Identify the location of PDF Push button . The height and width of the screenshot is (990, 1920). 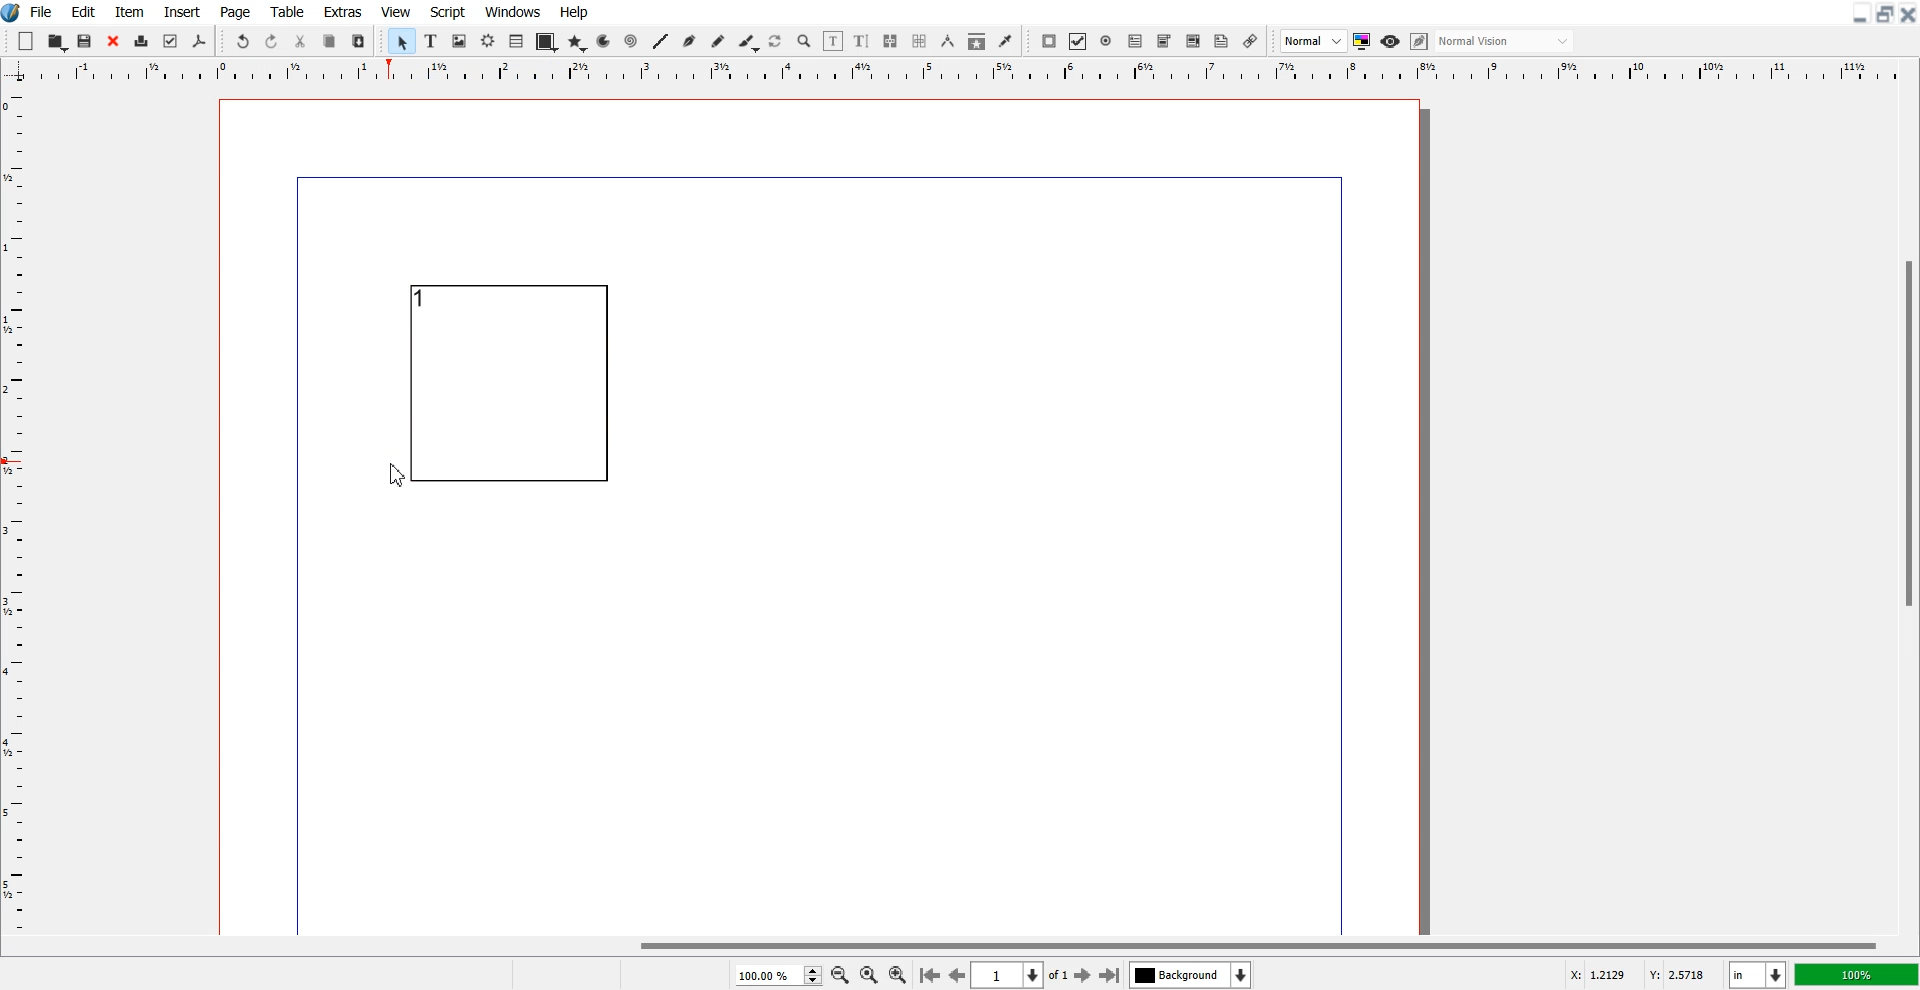
(1048, 41).